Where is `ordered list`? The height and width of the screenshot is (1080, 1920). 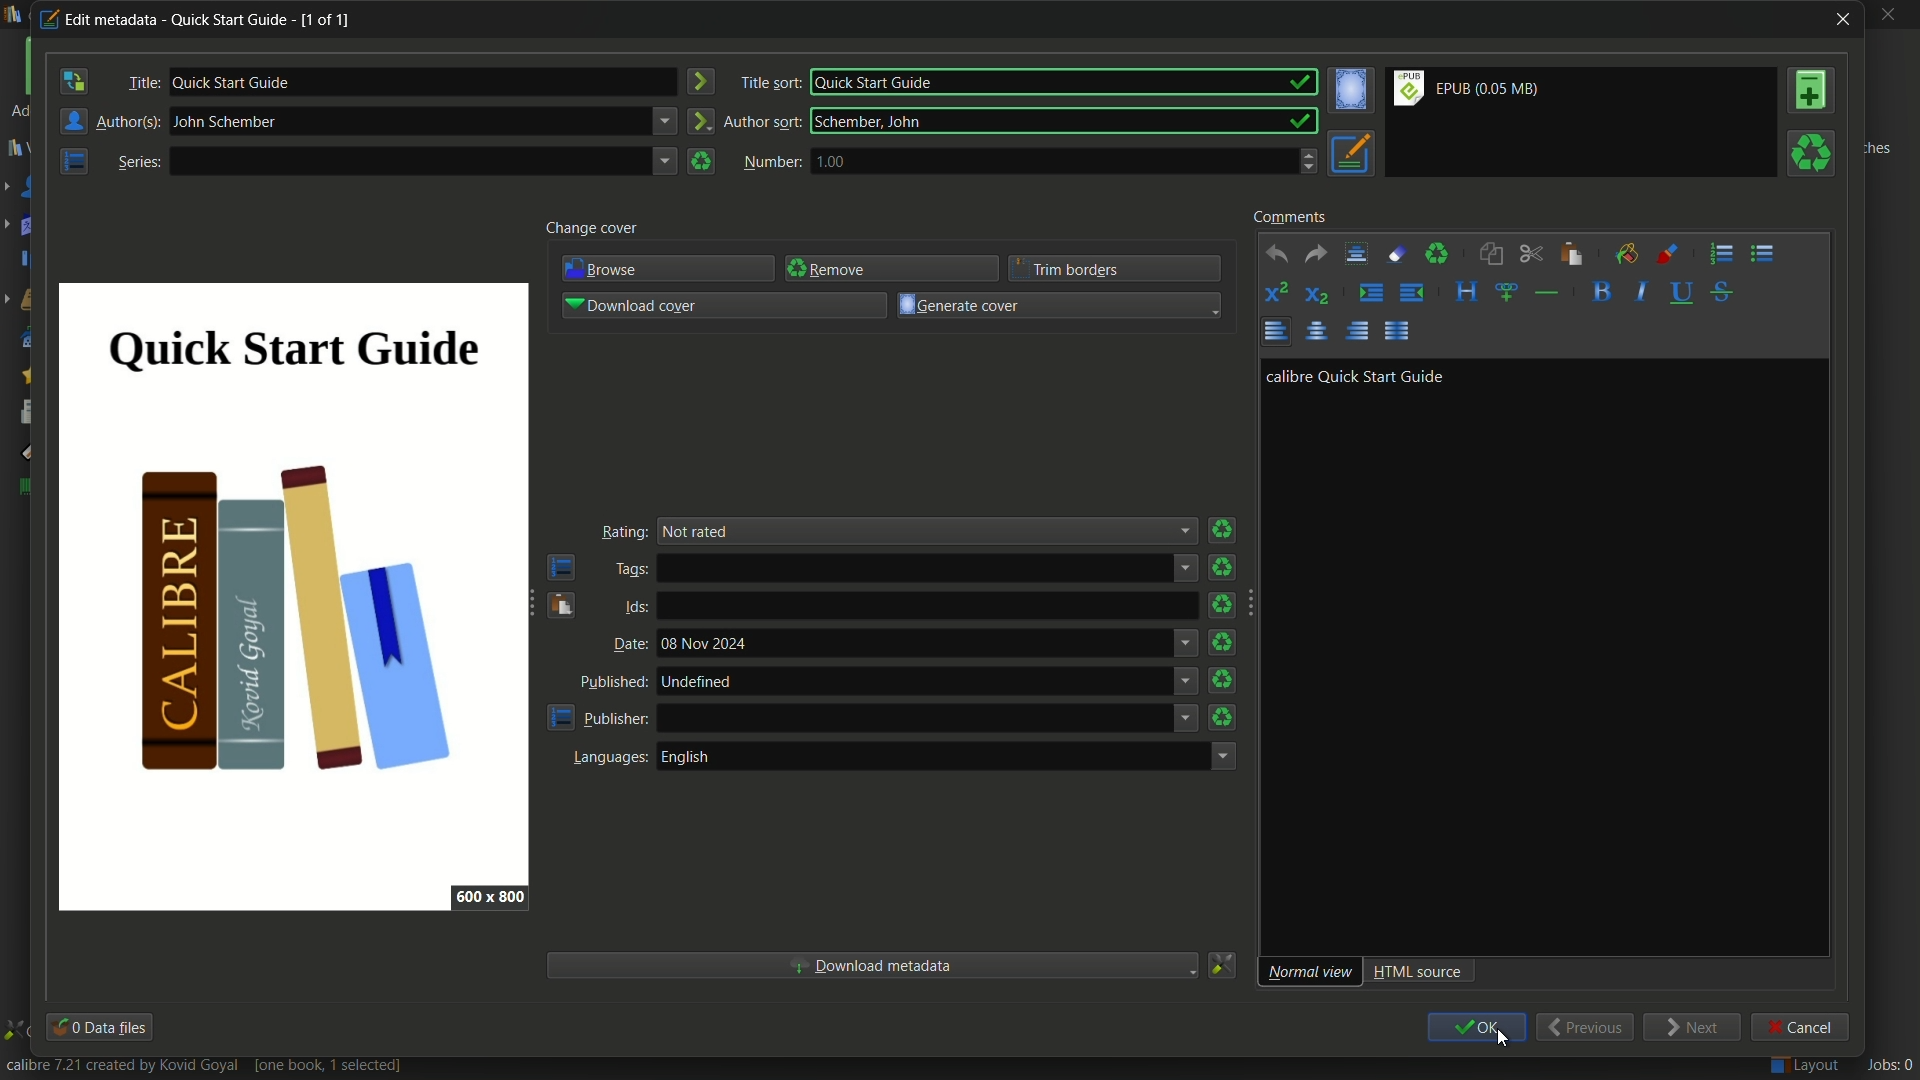
ordered list is located at coordinates (1723, 255).